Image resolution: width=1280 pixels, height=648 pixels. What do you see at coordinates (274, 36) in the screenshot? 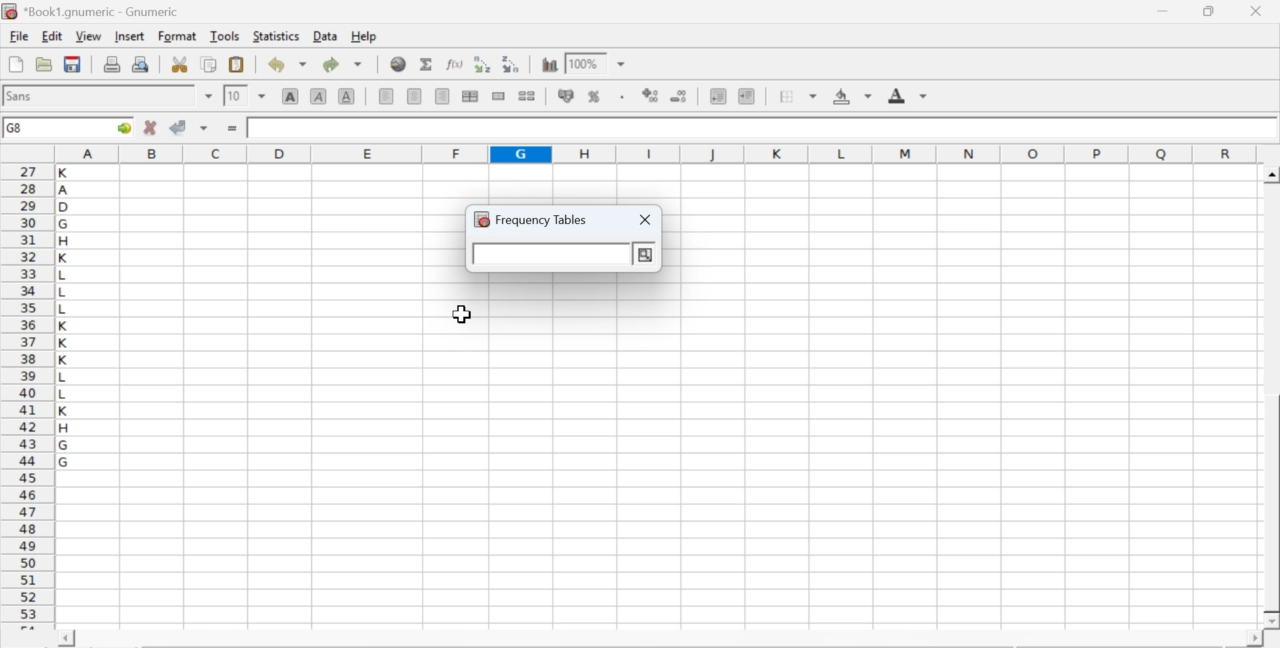
I see `statistics` at bounding box center [274, 36].